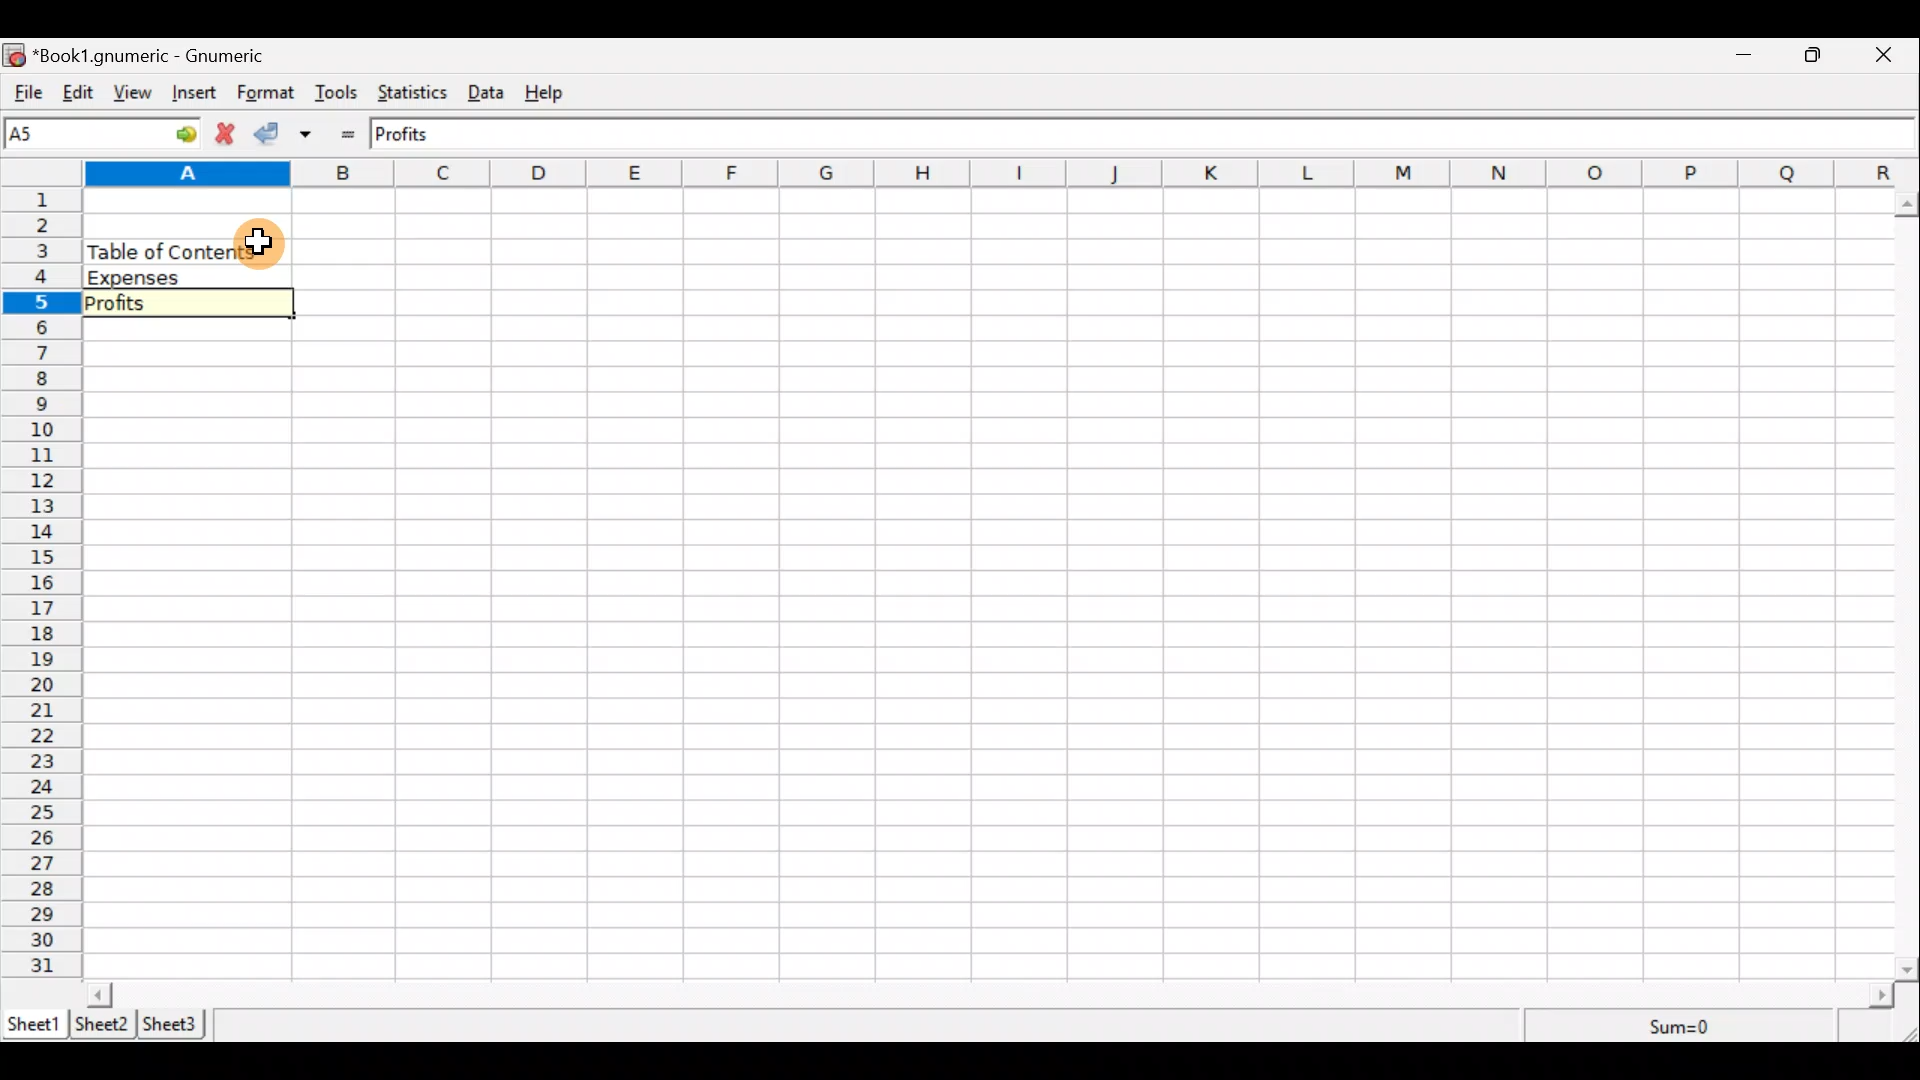  What do you see at coordinates (416, 95) in the screenshot?
I see `Statistics` at bounding box center [416, 95].